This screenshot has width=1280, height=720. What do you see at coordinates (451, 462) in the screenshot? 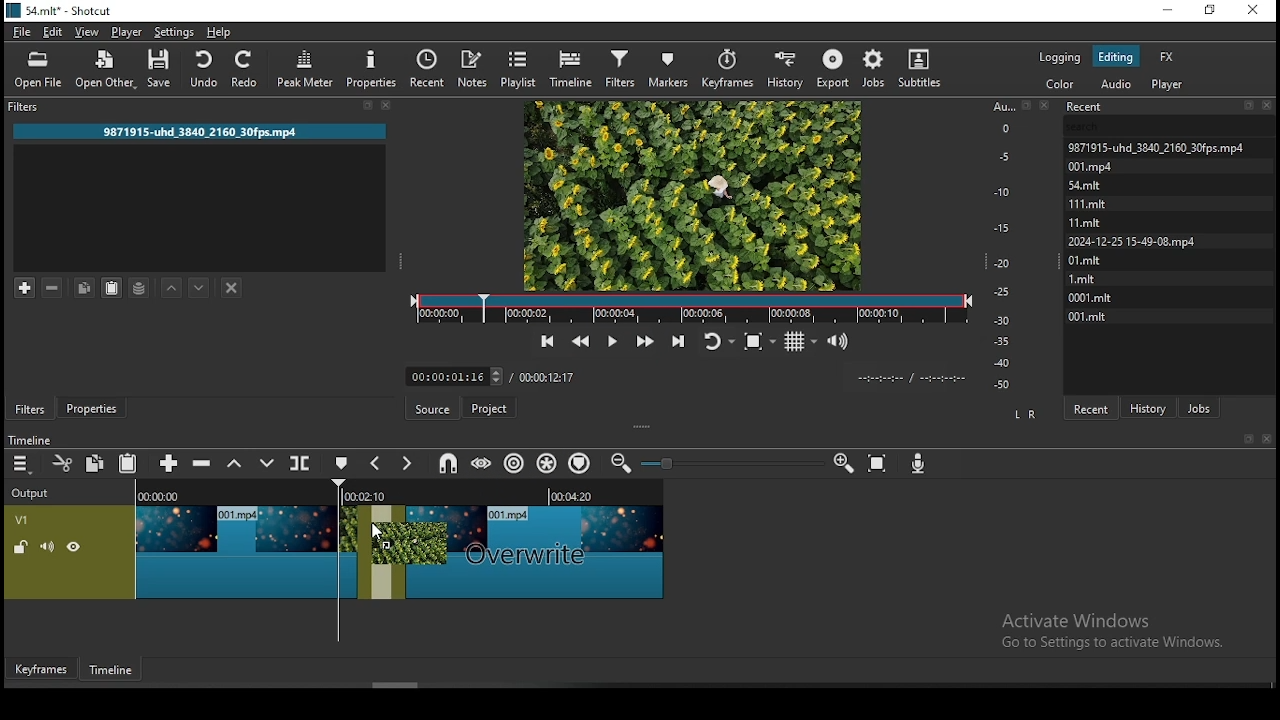
I see `snap` at bounding box center [451, 462].